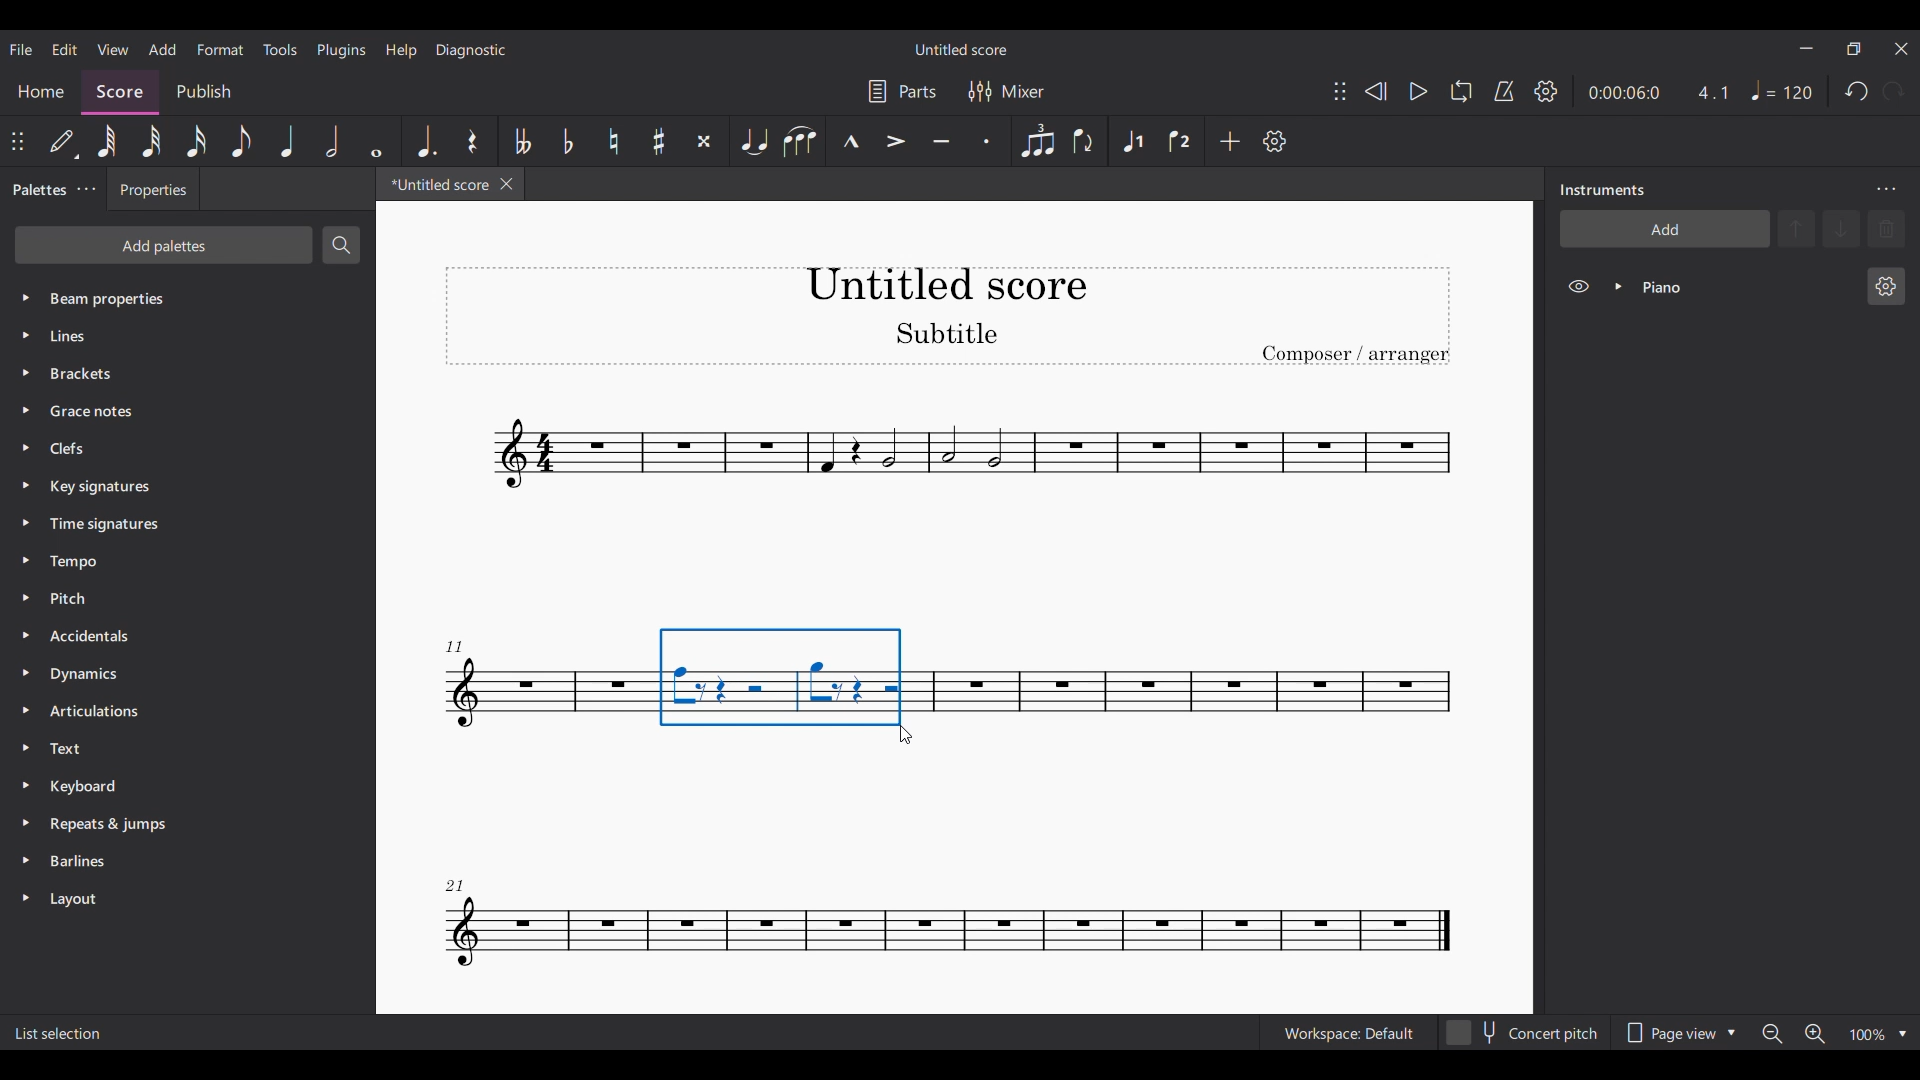  Describe the element at coordinates (1179, 141) in the screenshot. I see `Voice 2` at that location.